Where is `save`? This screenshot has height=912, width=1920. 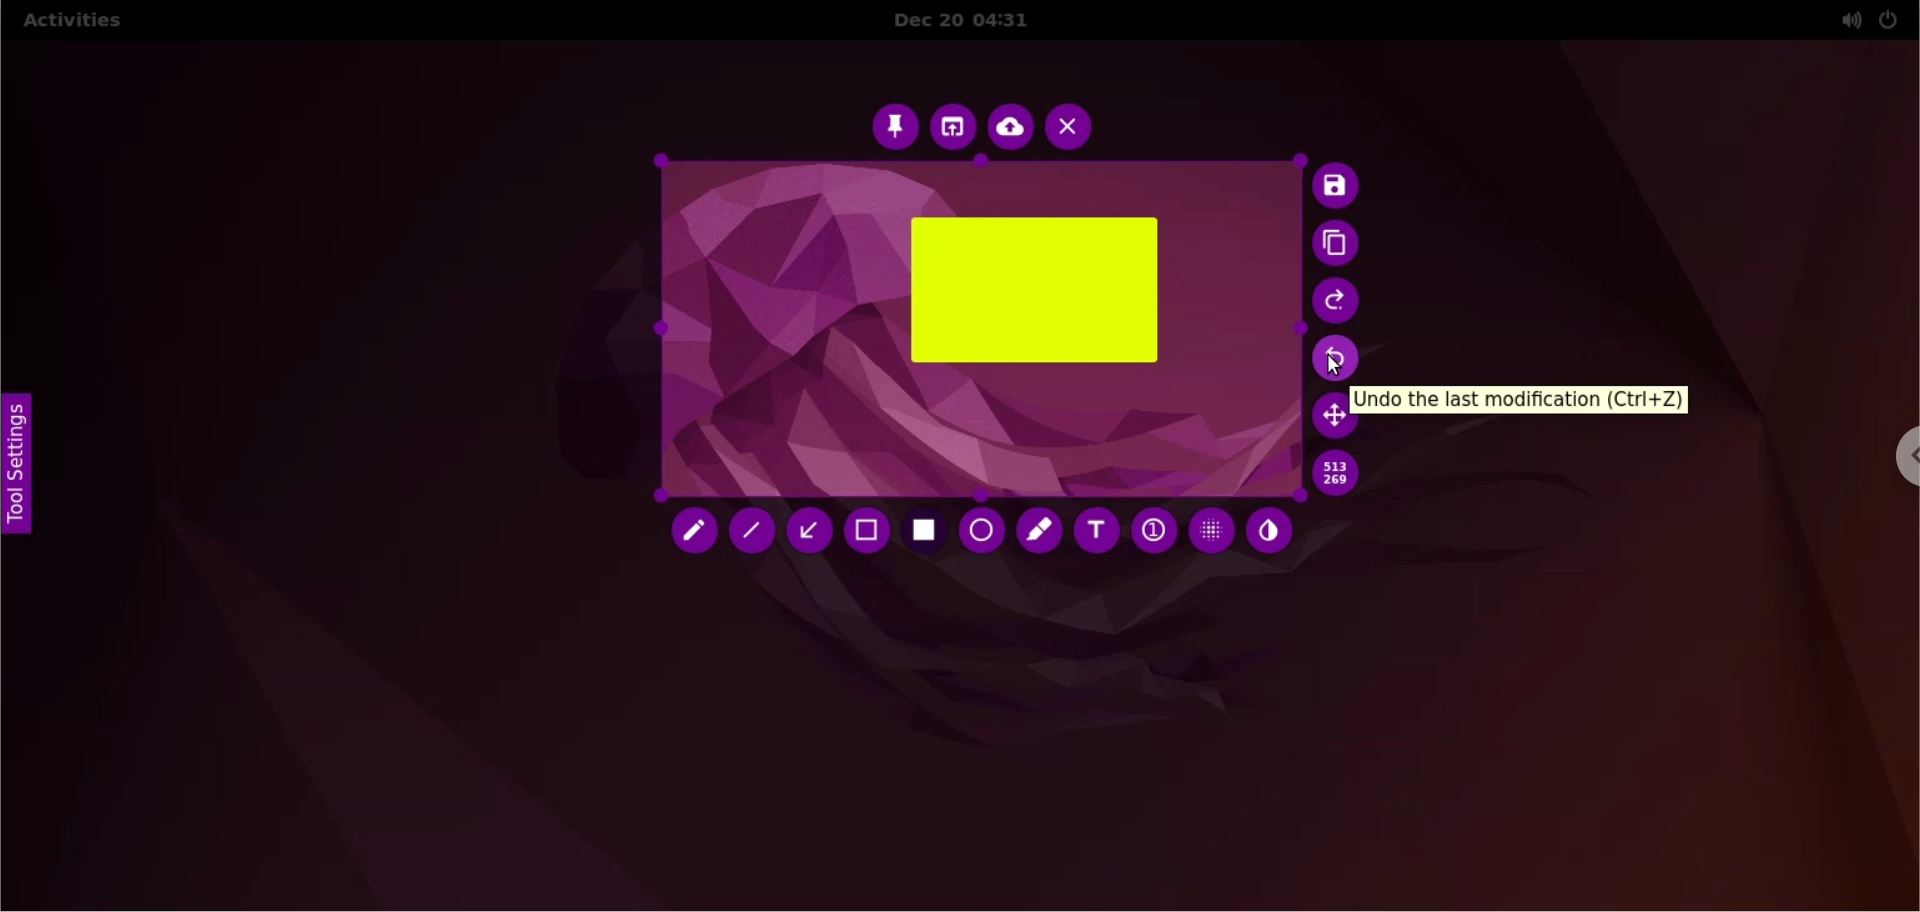 save is located at coordinates (1337, 186).